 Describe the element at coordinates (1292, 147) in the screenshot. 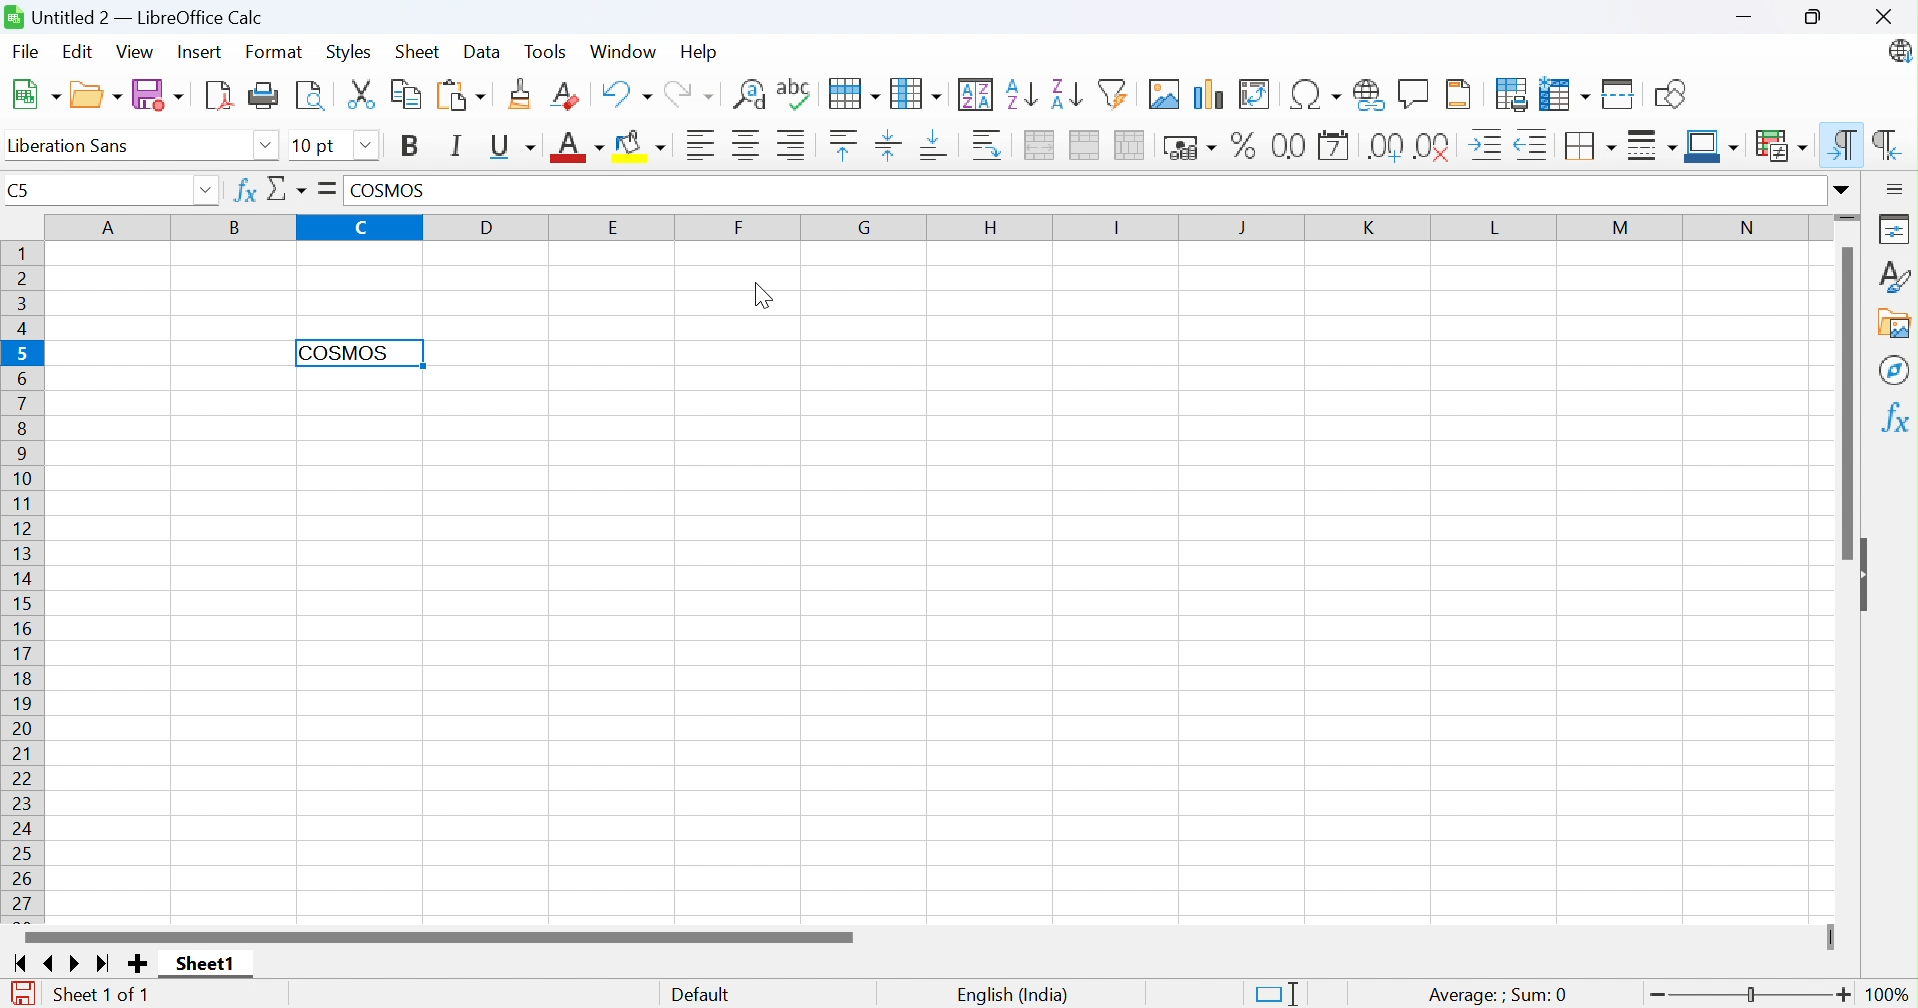

I see `Format as number` at that location.